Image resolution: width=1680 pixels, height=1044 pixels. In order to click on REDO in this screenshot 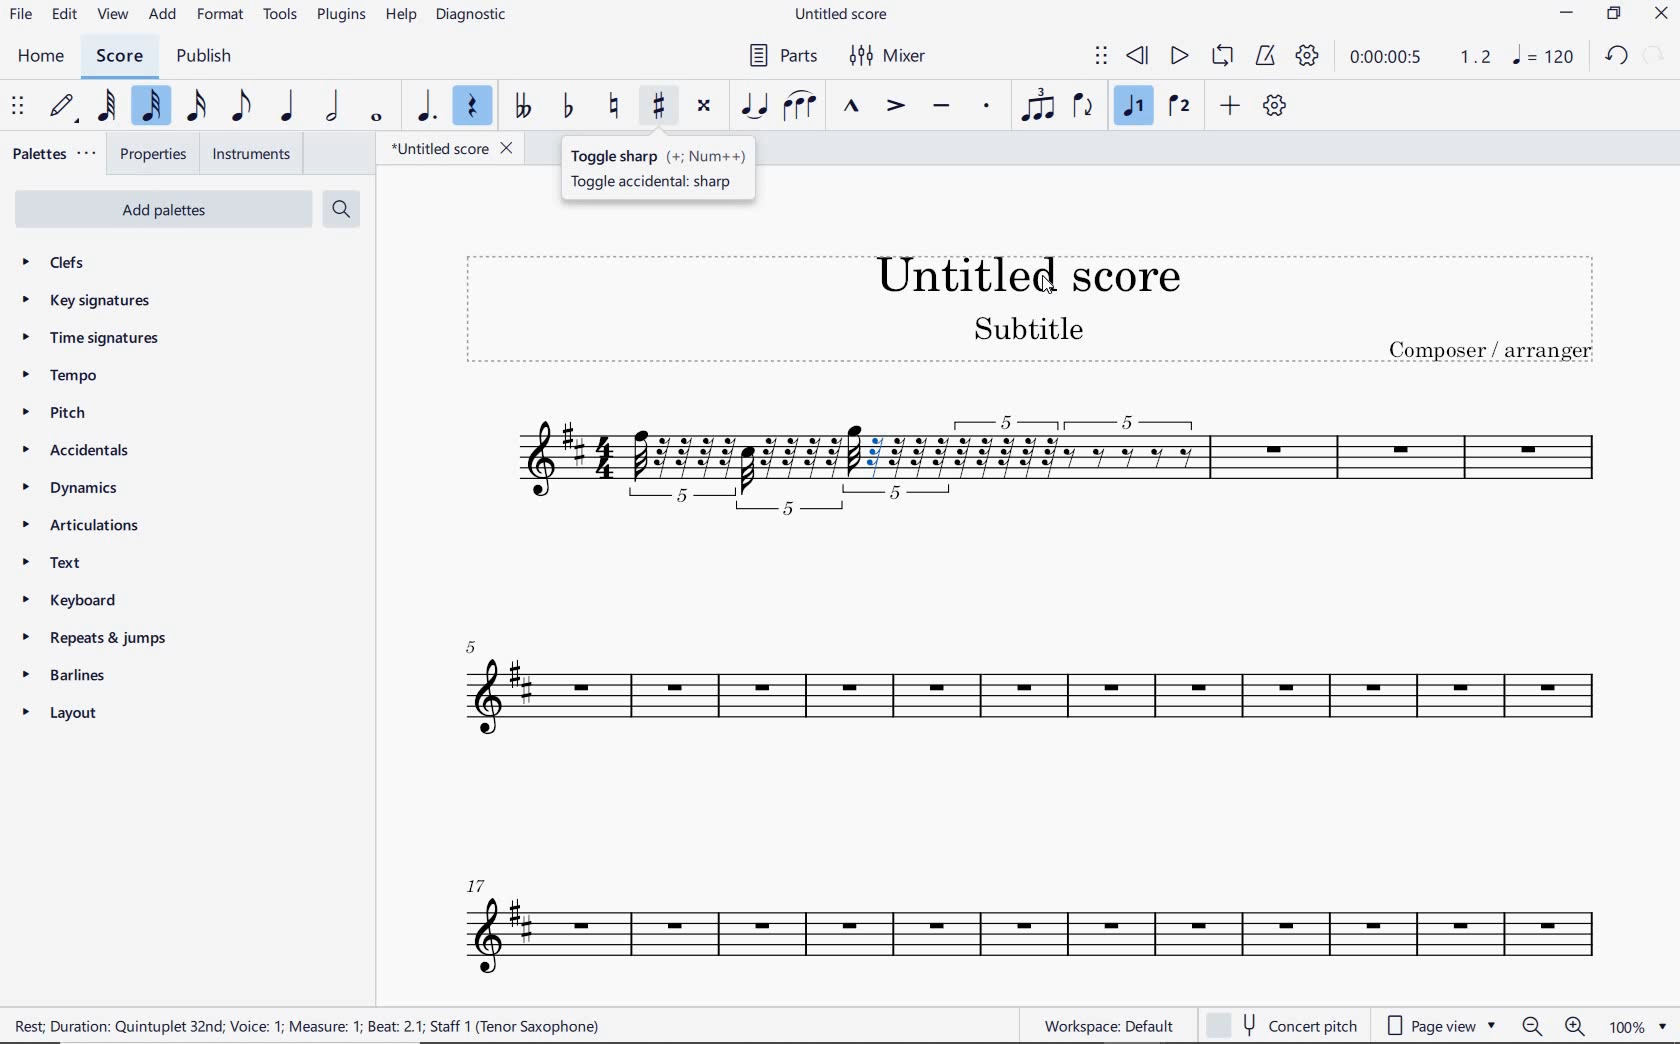, I will do `click(1654, 55)`.